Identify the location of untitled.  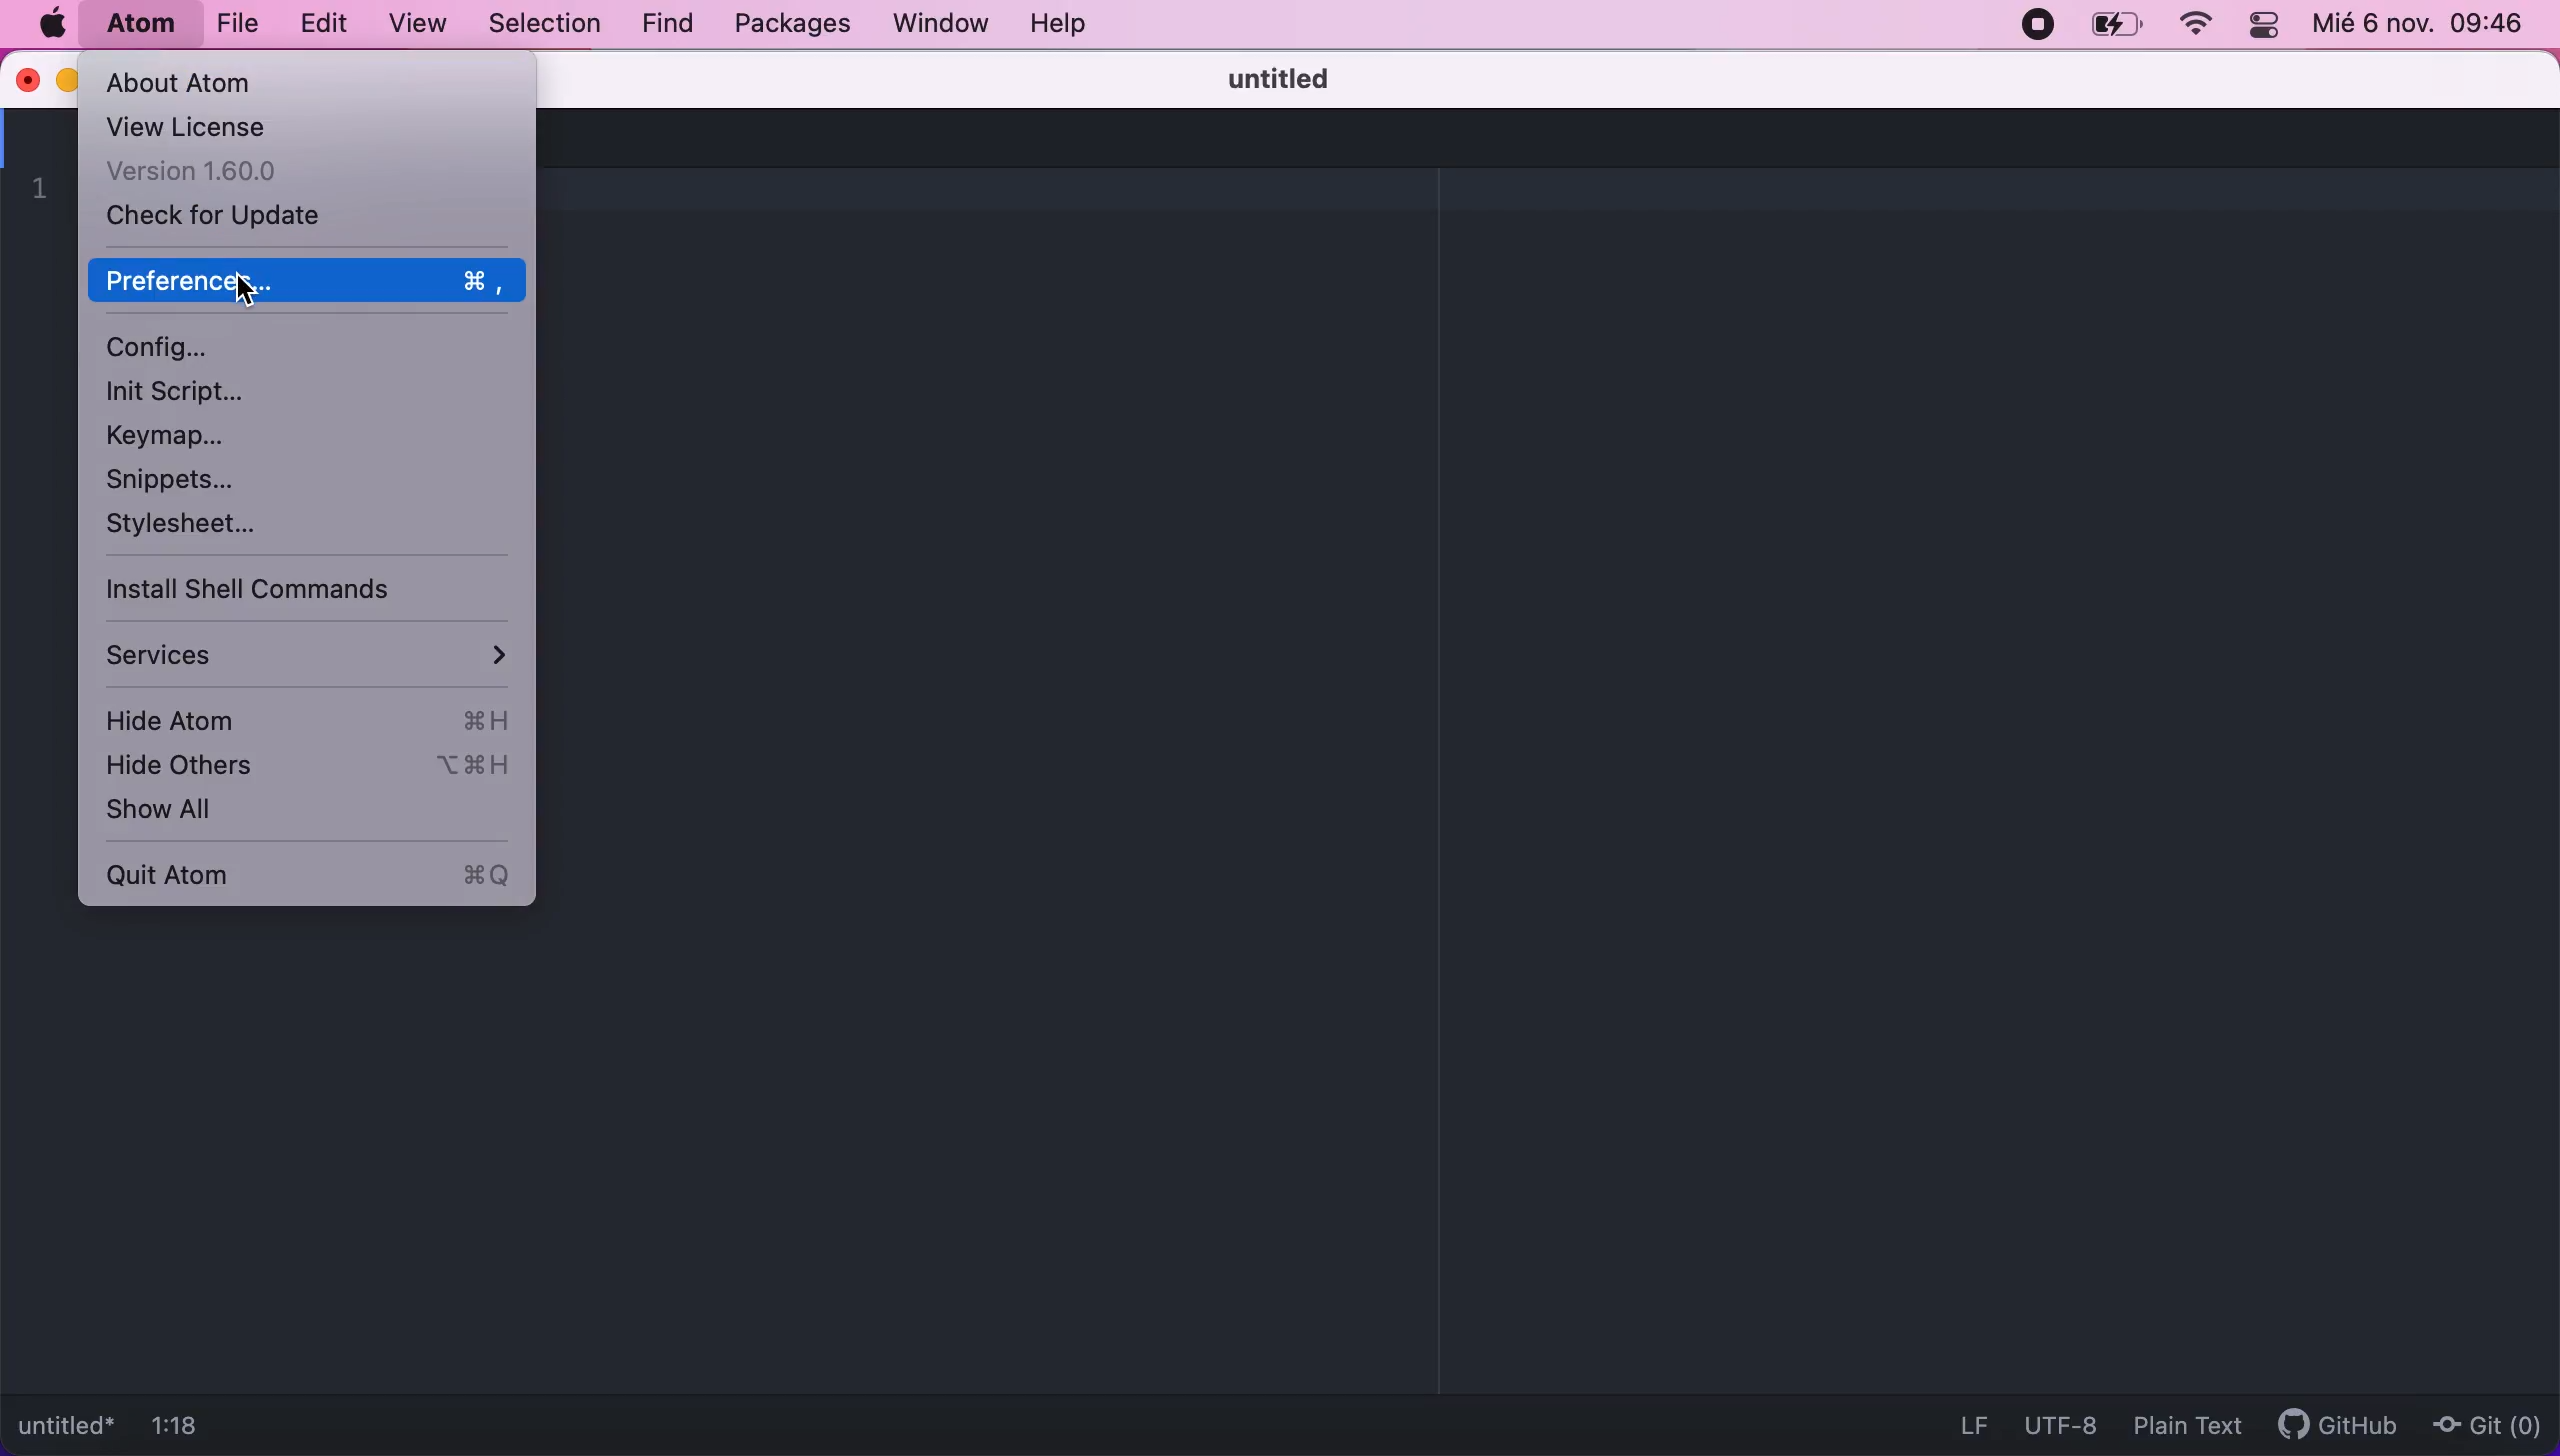
(1280, 79).